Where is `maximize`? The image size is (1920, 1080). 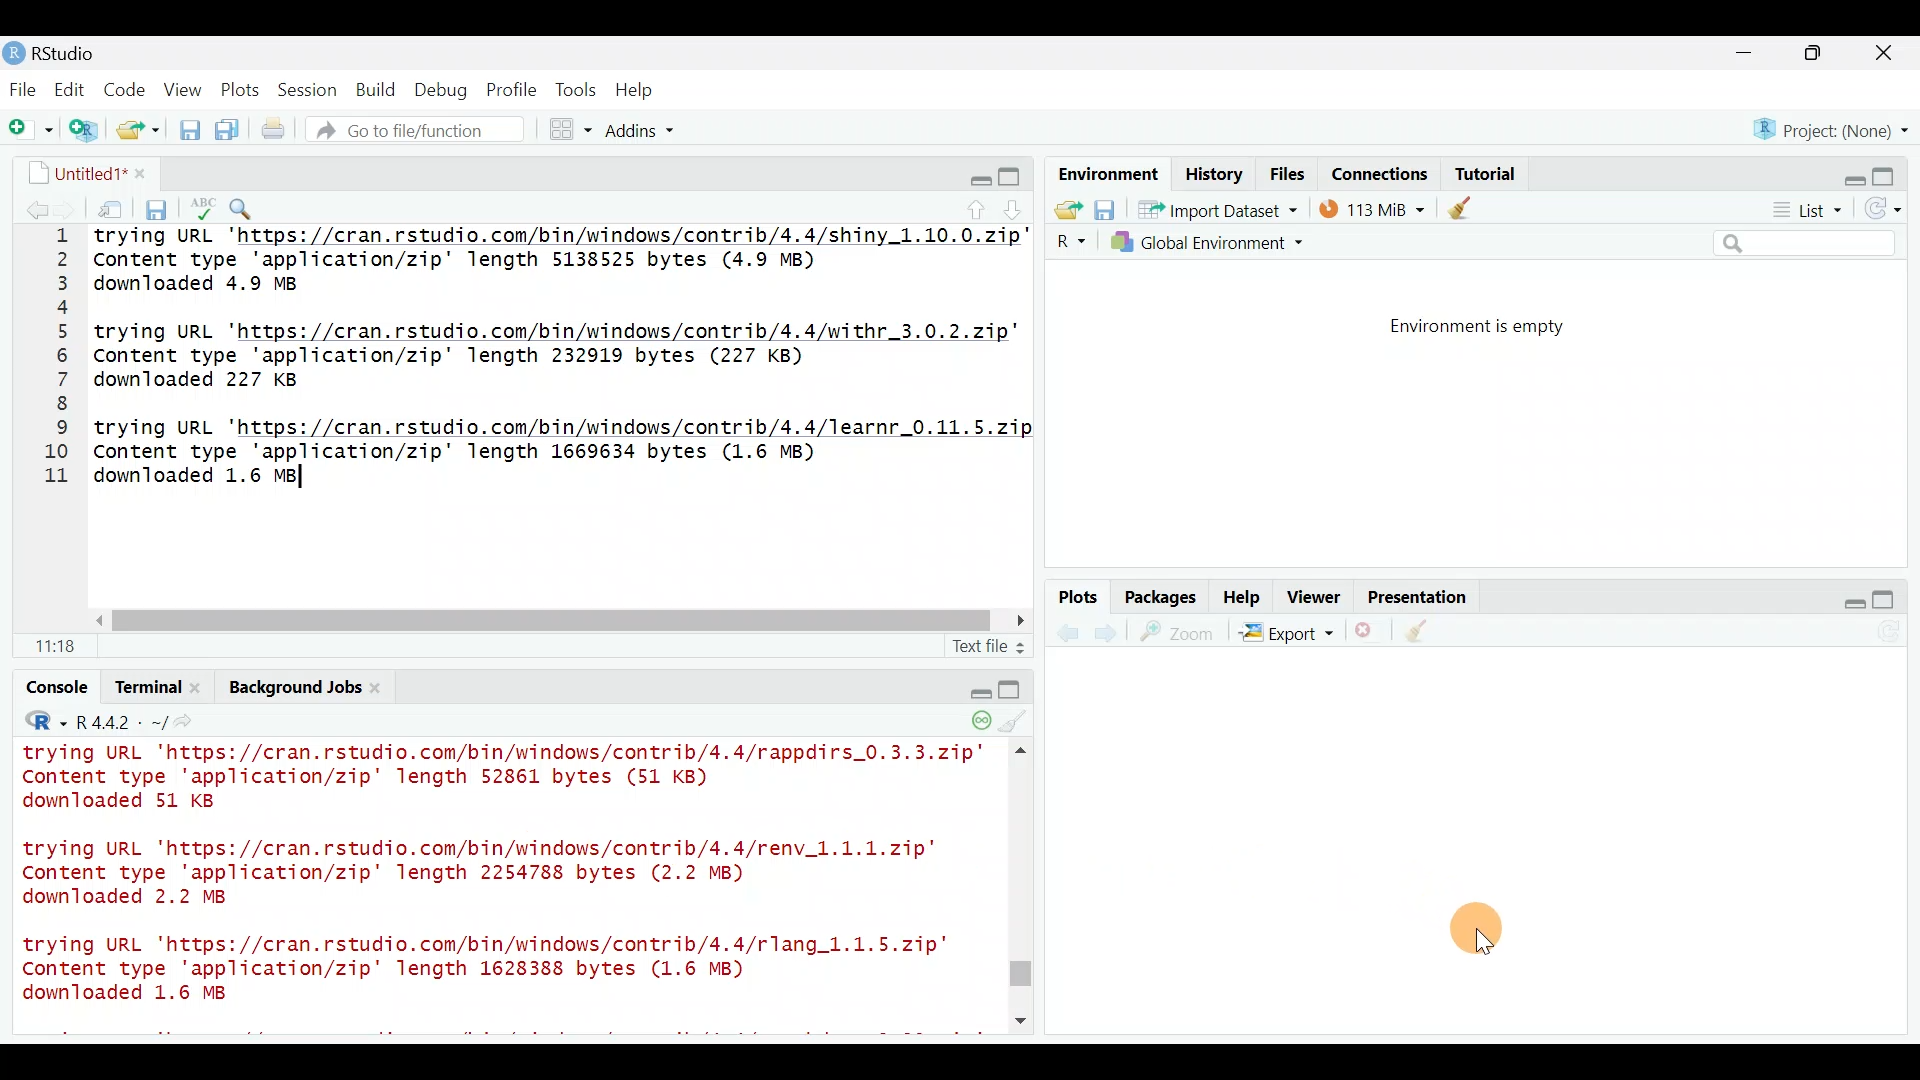
maximize is located at coordinates (1892, 599).